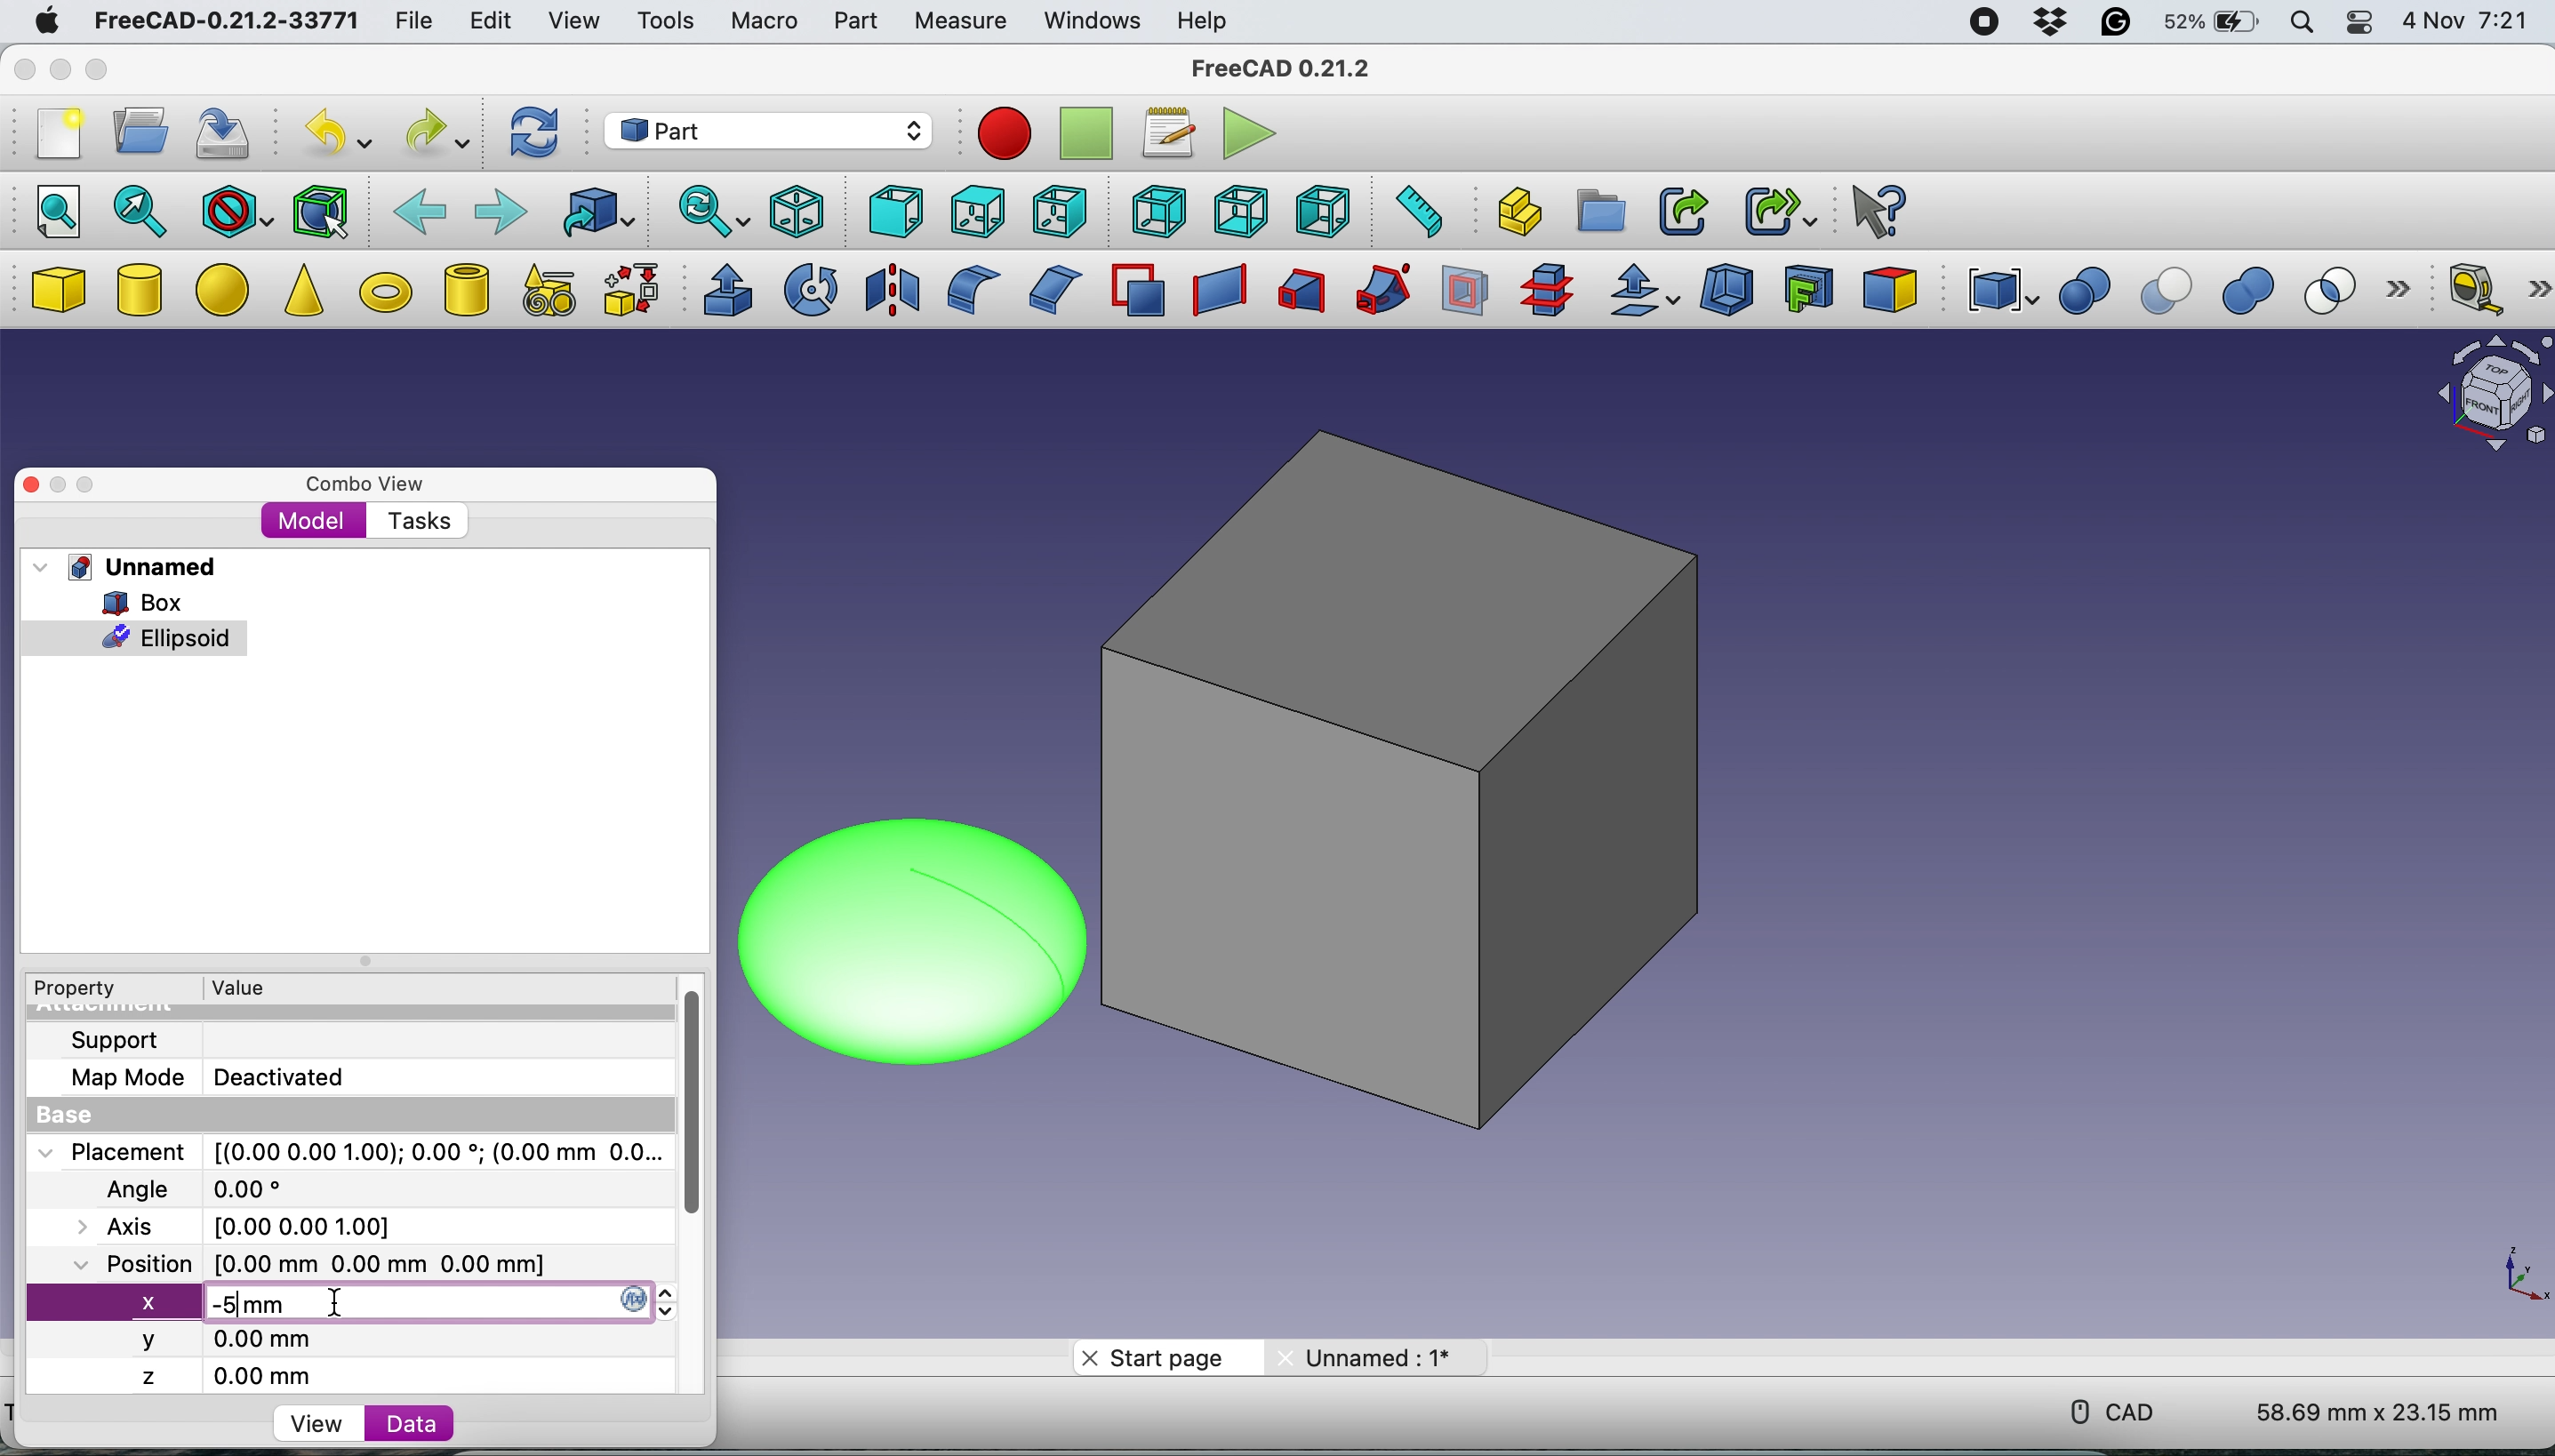 Image resolution: width=2555 pixels, height=1456 pixels. Describe the element at coordinates (813, 288) in the screenshot. I see `revolve` at that location.